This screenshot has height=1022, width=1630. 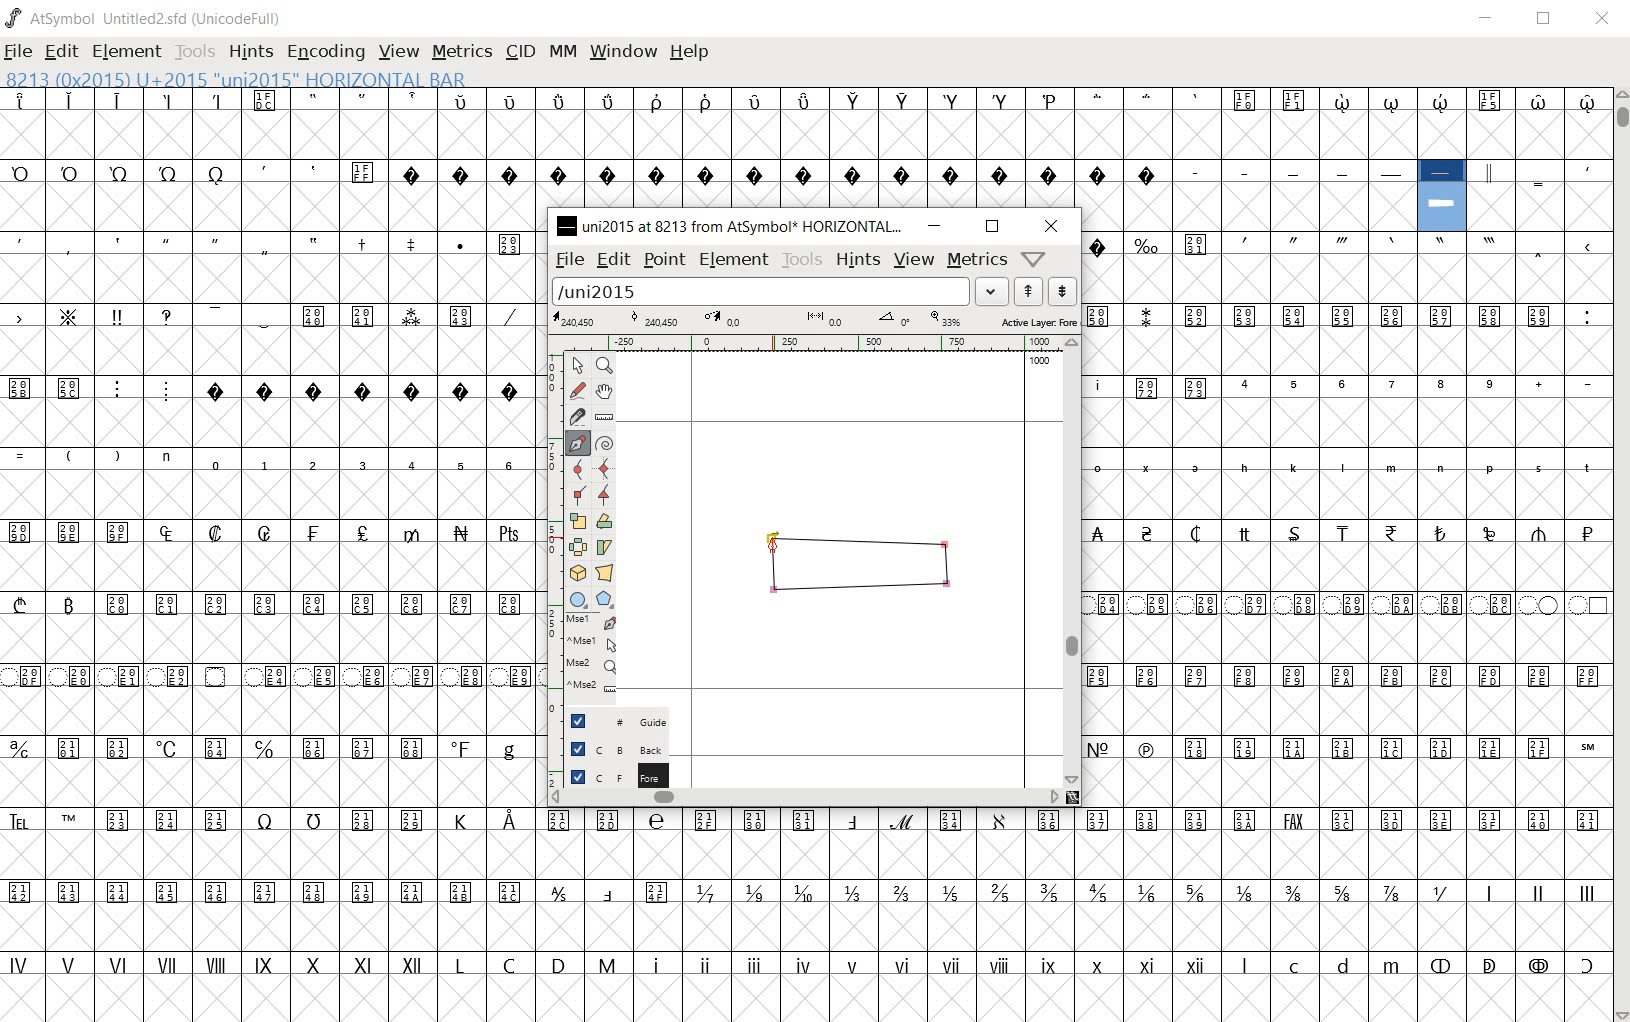 I want to click on MINIMIZE, so click(x=1489, y=19).